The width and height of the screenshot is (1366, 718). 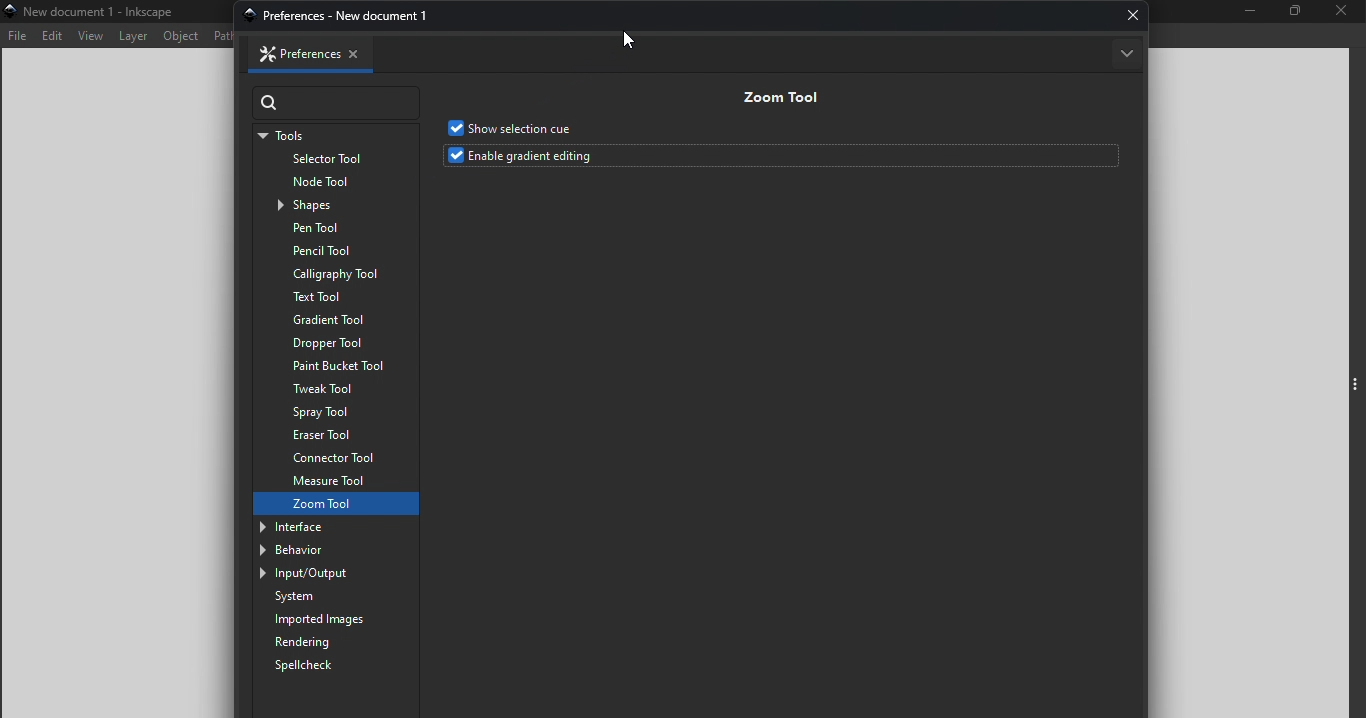 What do you see at coordinates (526, 126) in the screenshot?
I see `Show selection cue` at bounding box center [526, 126].